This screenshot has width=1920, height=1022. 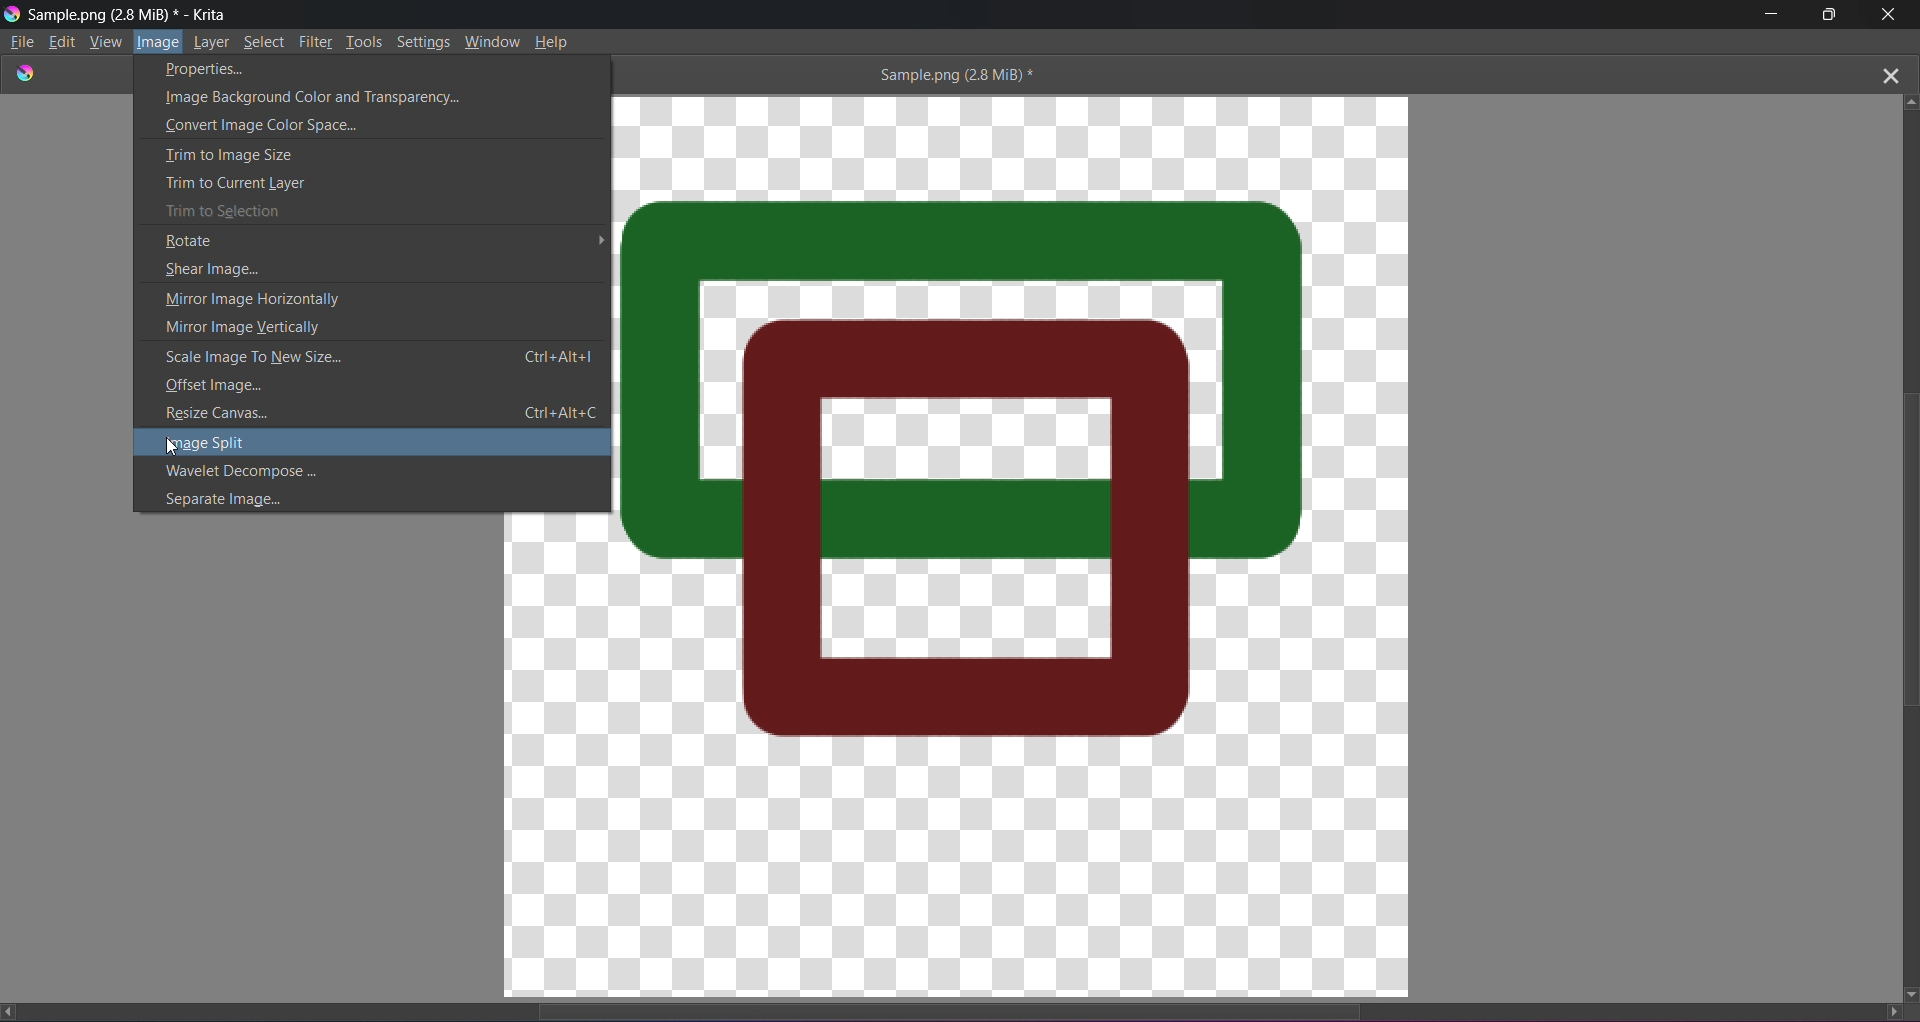 I want to click on Properties, so click(x=364, y=70).